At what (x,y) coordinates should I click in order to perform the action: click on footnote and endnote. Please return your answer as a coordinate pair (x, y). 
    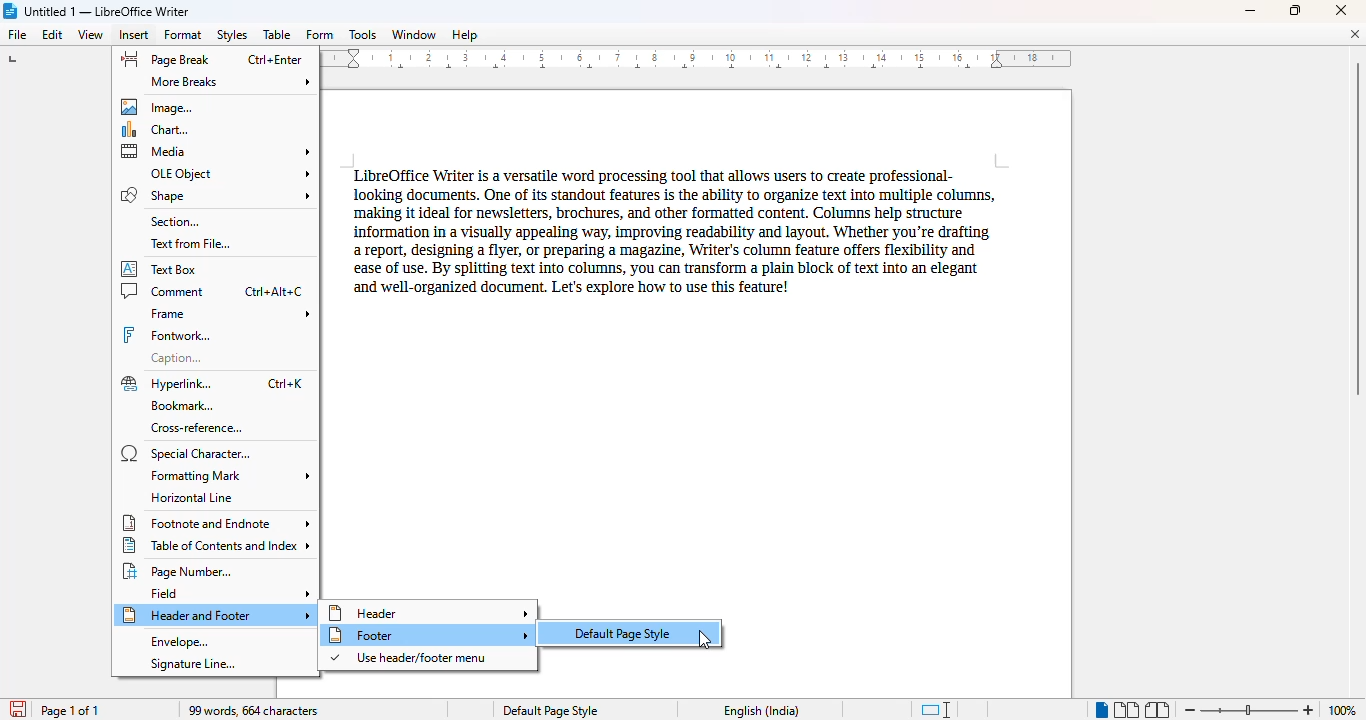
    Looking at the image, I should click on (216, 523).